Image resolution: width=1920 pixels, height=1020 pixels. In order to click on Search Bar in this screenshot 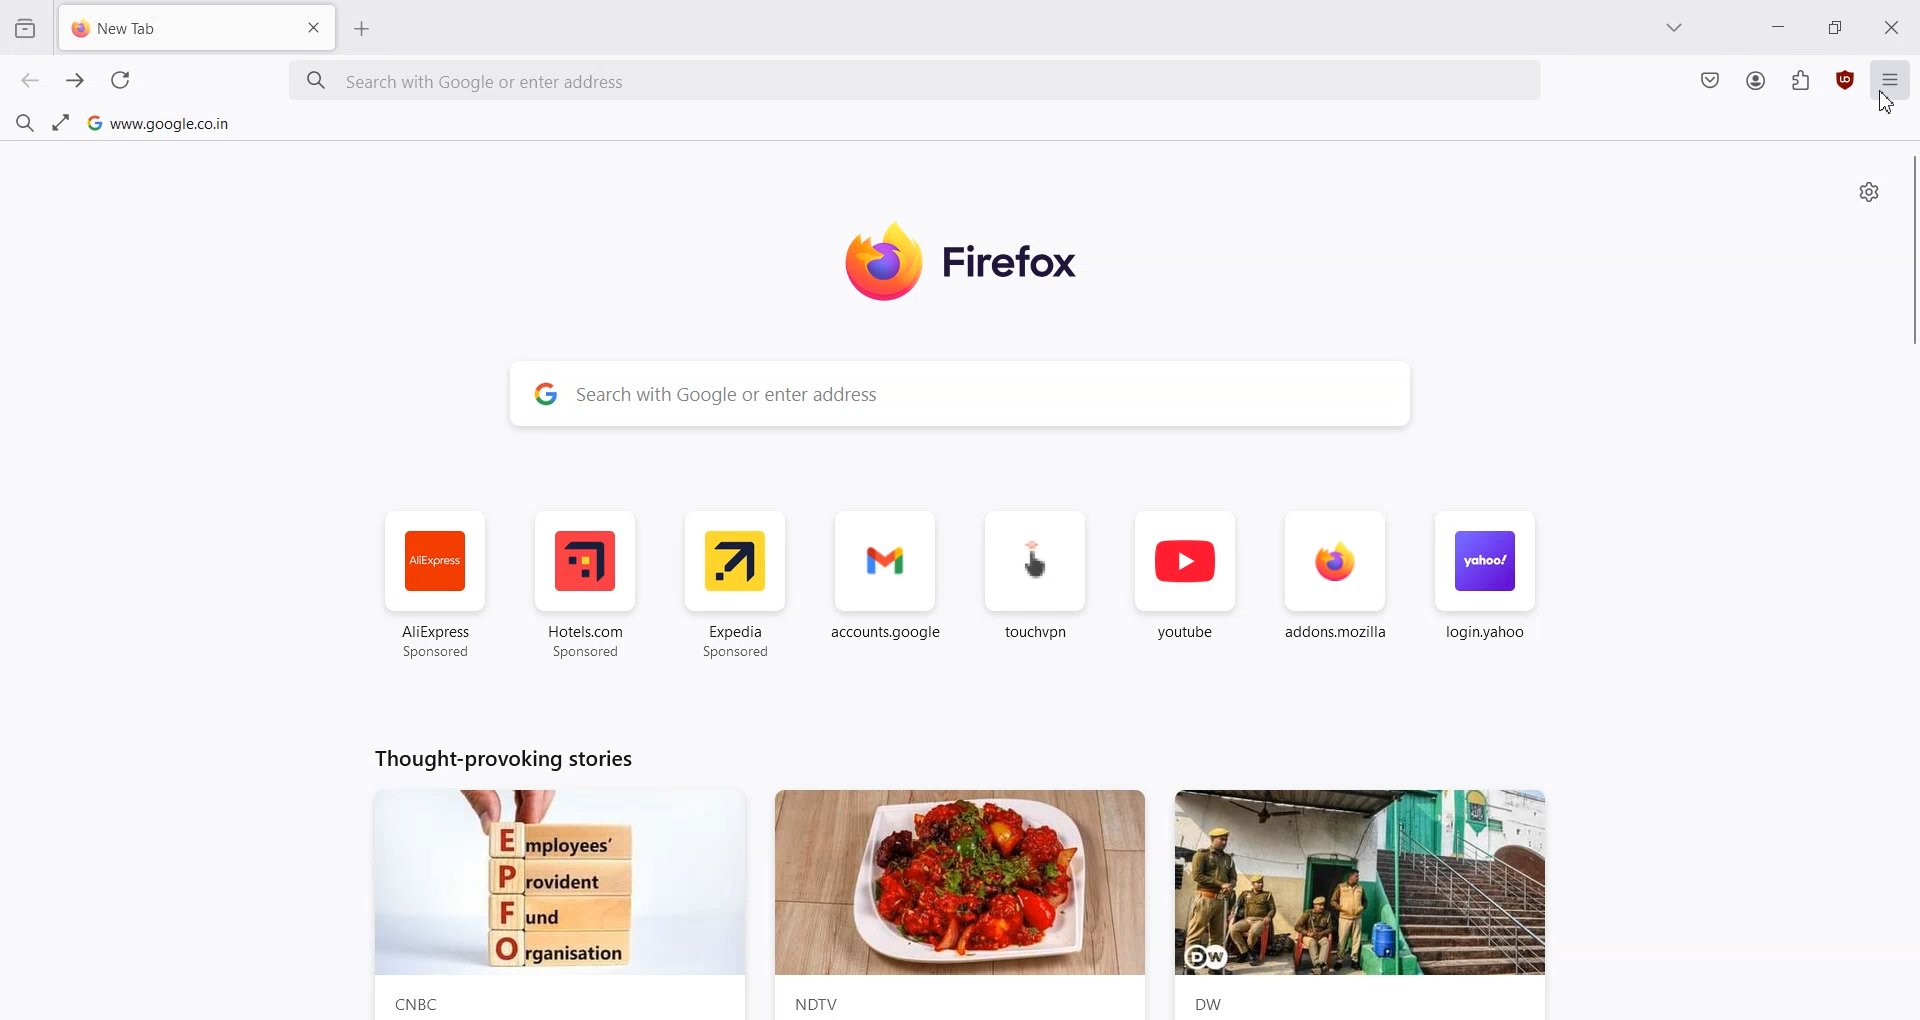, I will do `click(962, 393)`.